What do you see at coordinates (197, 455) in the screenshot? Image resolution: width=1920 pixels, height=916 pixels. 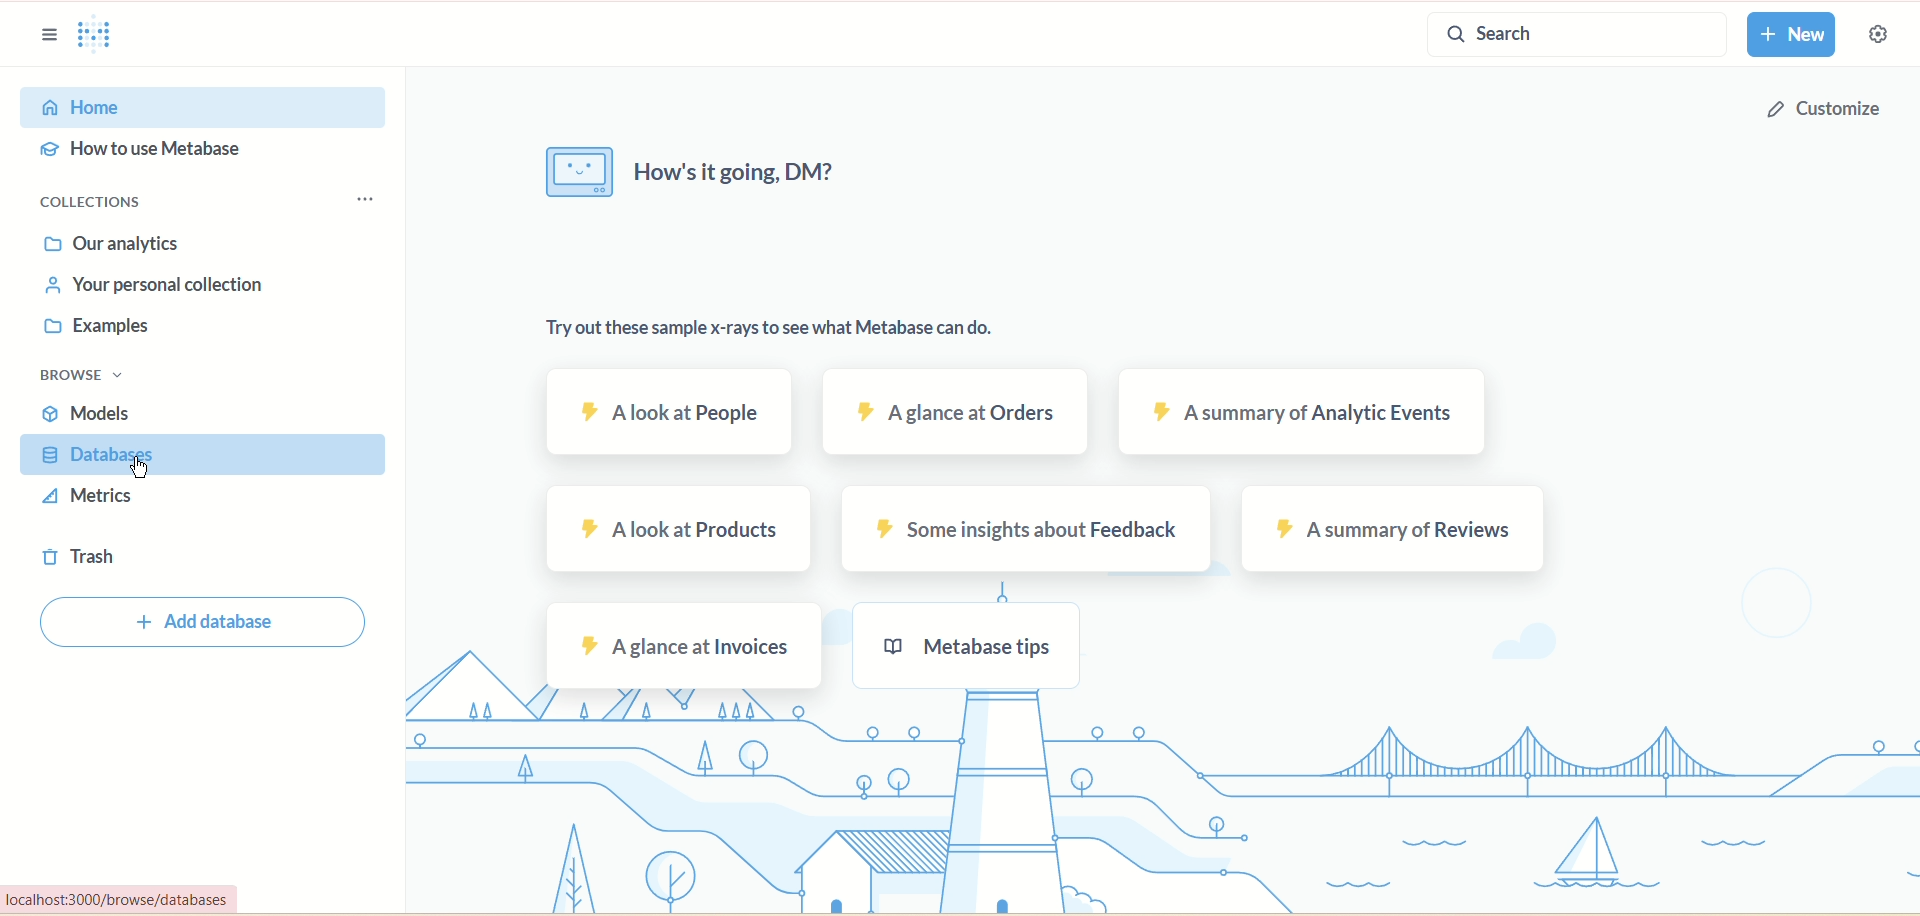 I see `database` at bounding box center [197, 455].